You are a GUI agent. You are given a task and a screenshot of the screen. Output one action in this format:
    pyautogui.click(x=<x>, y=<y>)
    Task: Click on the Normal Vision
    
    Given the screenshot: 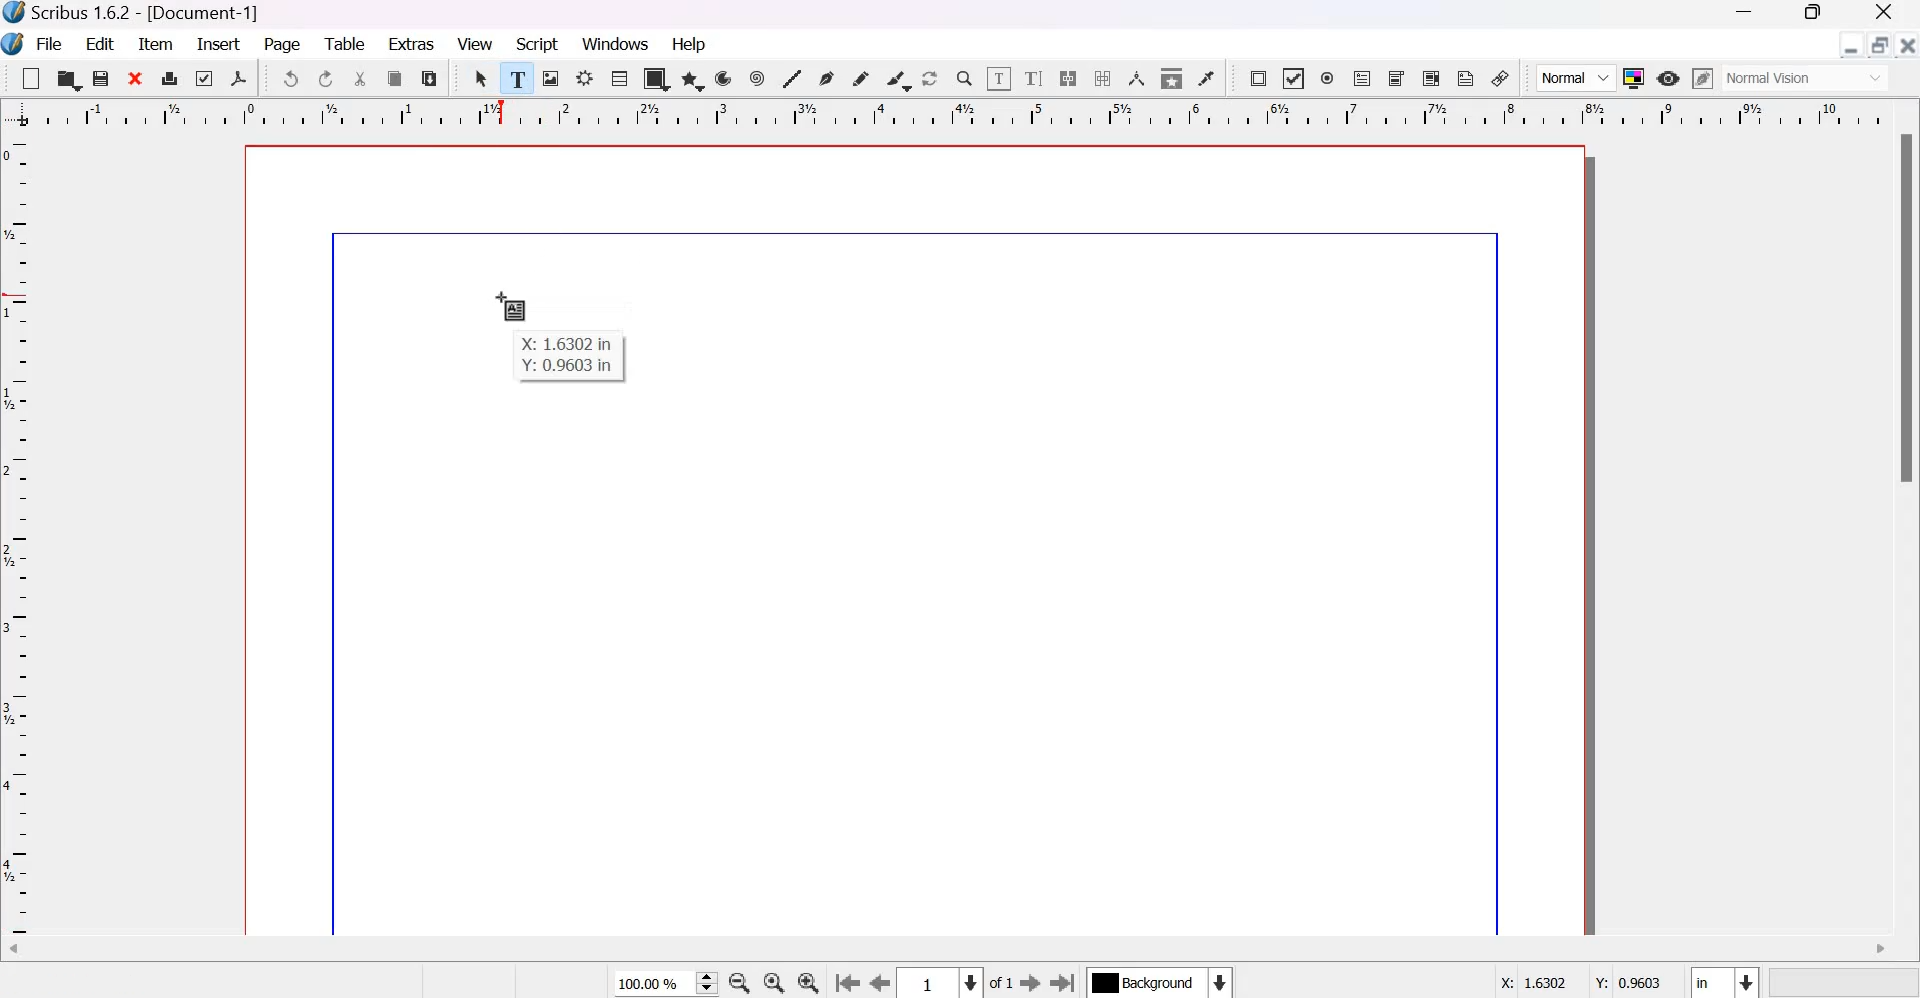 What is the action you would take?
    pyautogui.click(x=1808, y=78)
    